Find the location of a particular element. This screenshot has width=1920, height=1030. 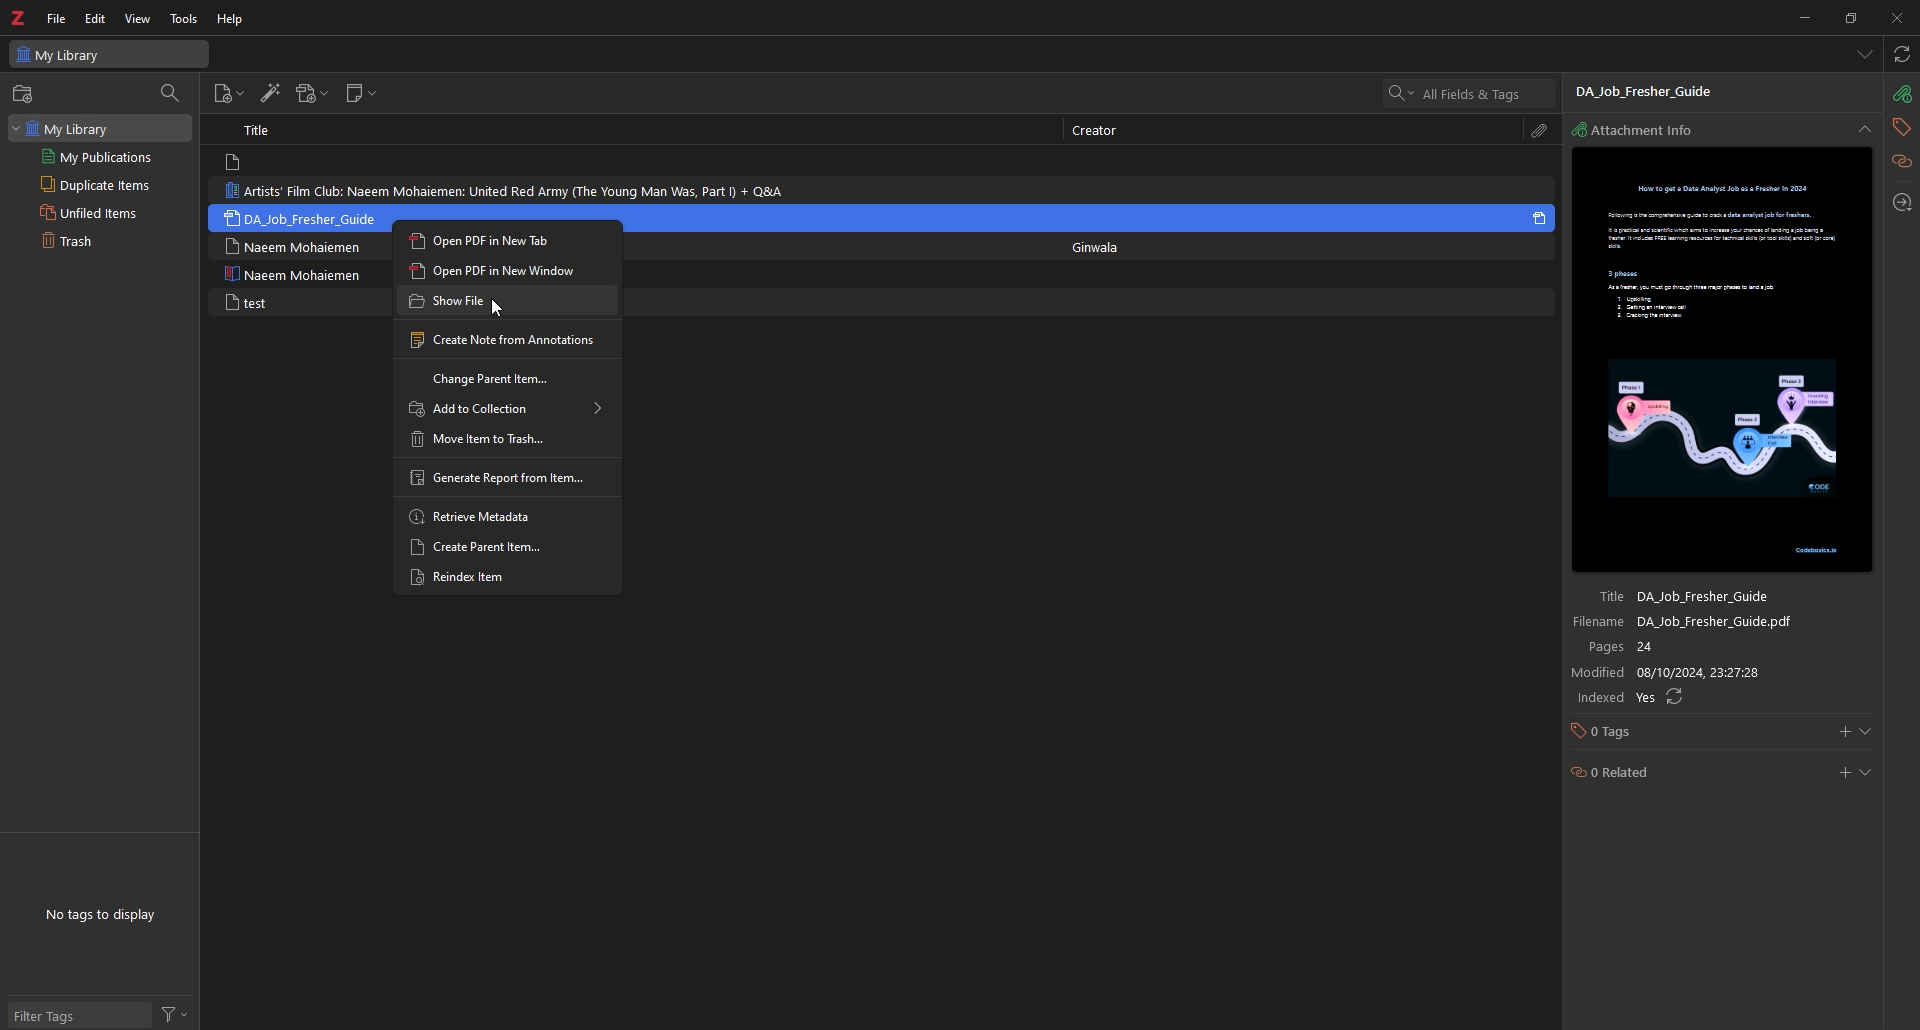

attachment info is located at coordinates (1646, 131).